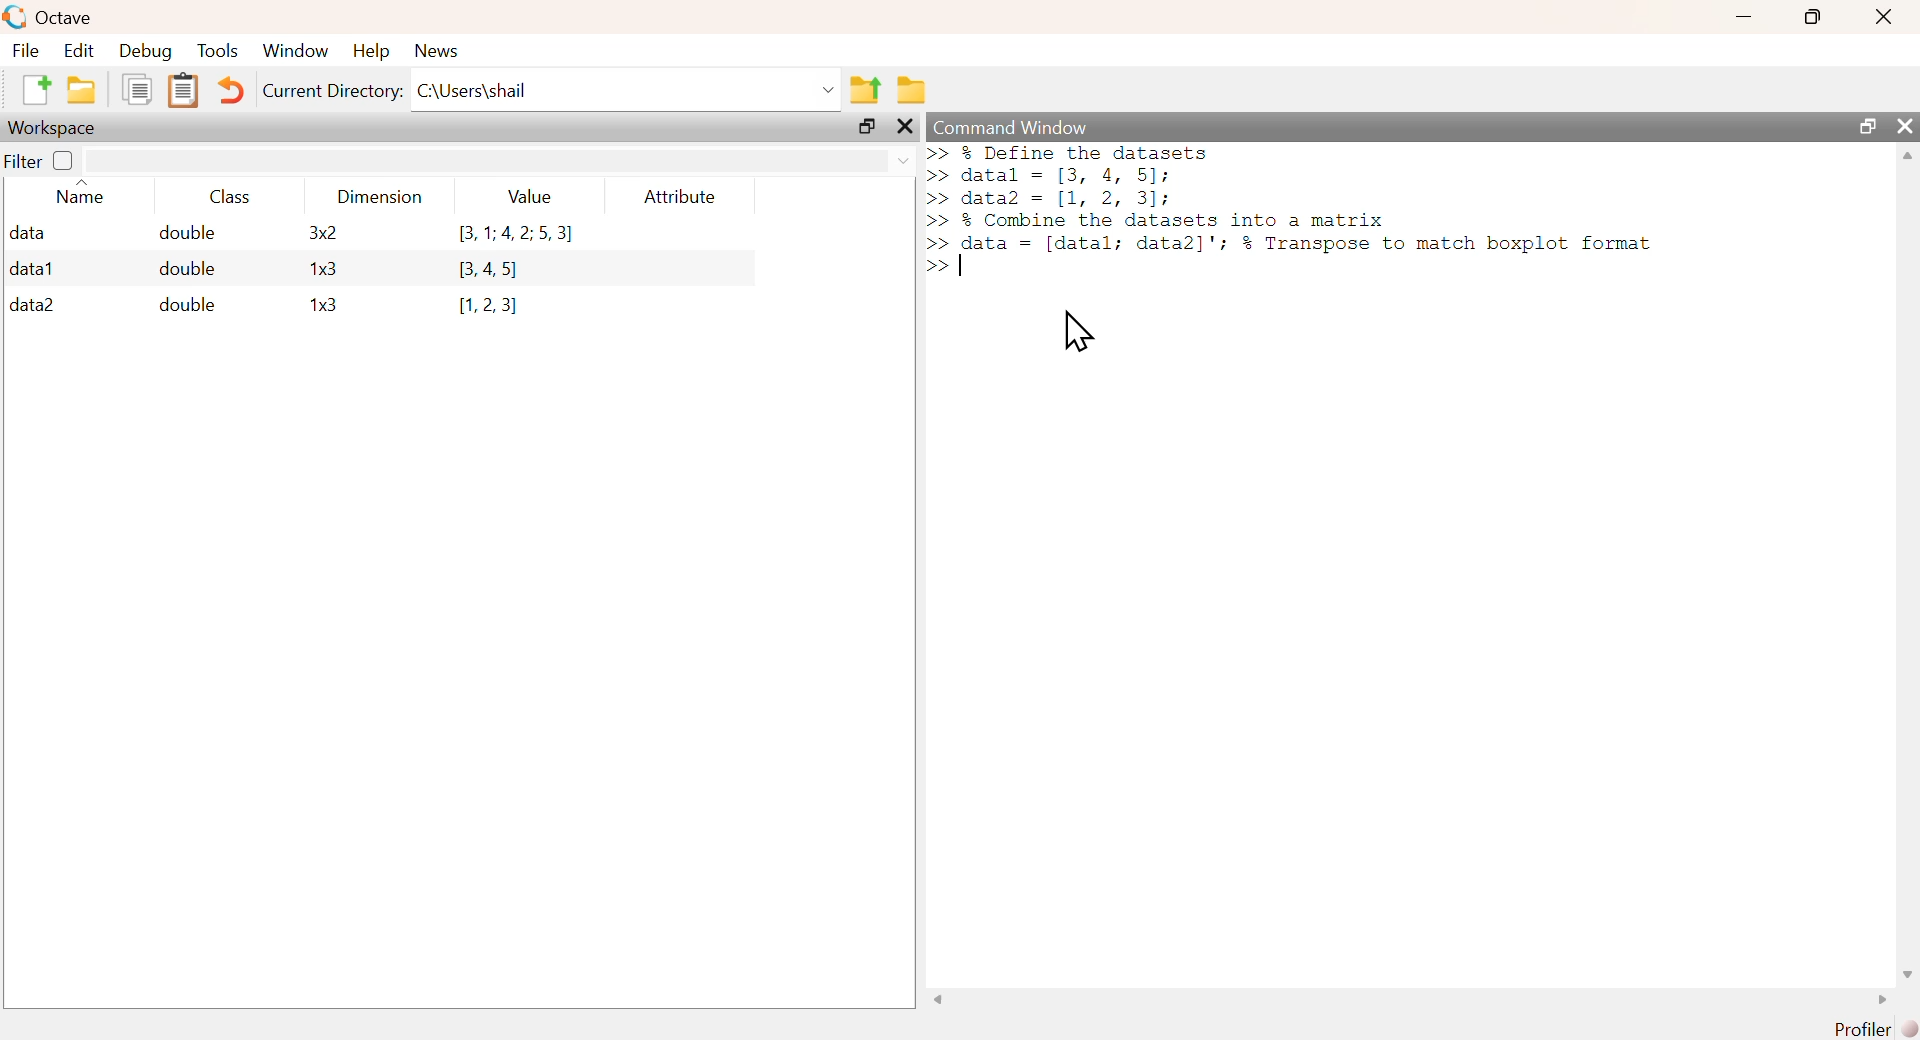 The width and height of the screenshot is (1920, 1040). Describe the element at coordinates (33, 305) in the screenshot. I see `data2` at that location.